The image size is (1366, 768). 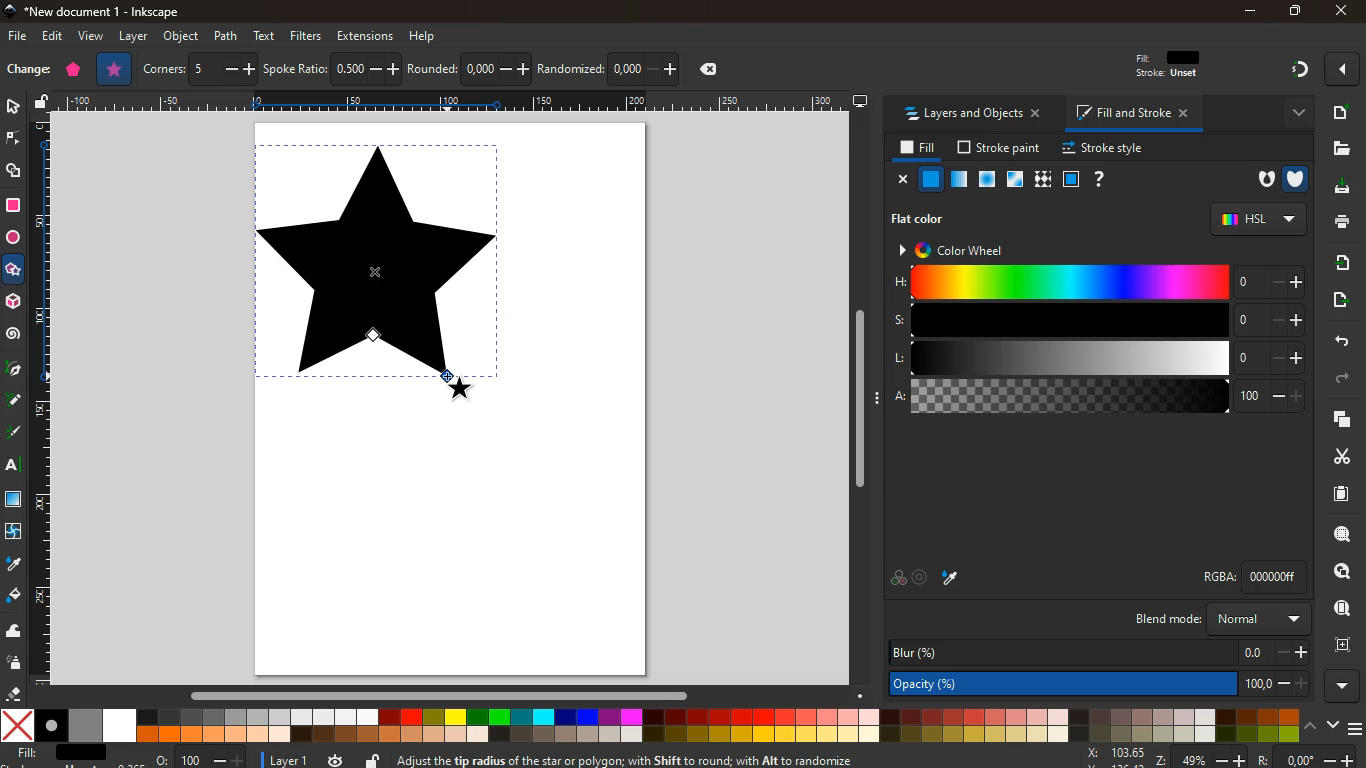 What do you see at coordinates (55, 753) in the screenshot?
I see `fill` at bounding box center [55, 753].